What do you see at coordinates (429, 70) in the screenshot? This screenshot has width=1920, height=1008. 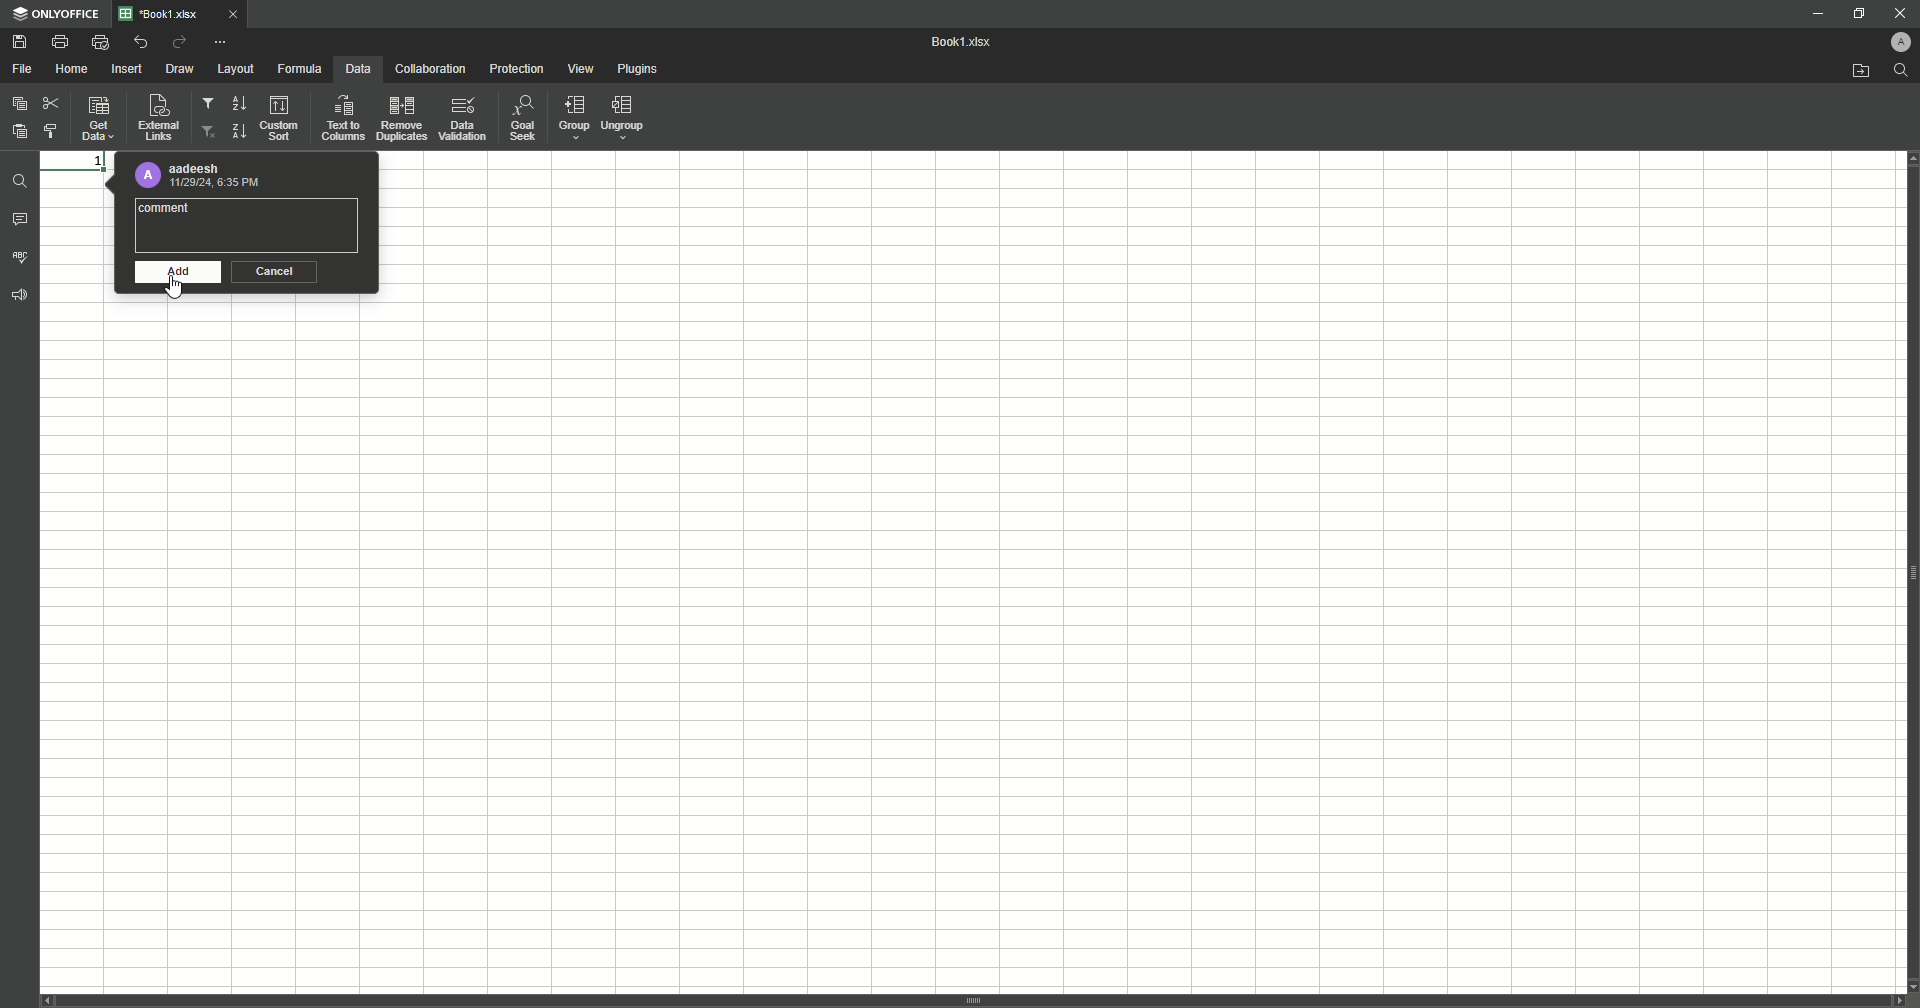 I see `Collaboration` at bounding box center [429, 70].